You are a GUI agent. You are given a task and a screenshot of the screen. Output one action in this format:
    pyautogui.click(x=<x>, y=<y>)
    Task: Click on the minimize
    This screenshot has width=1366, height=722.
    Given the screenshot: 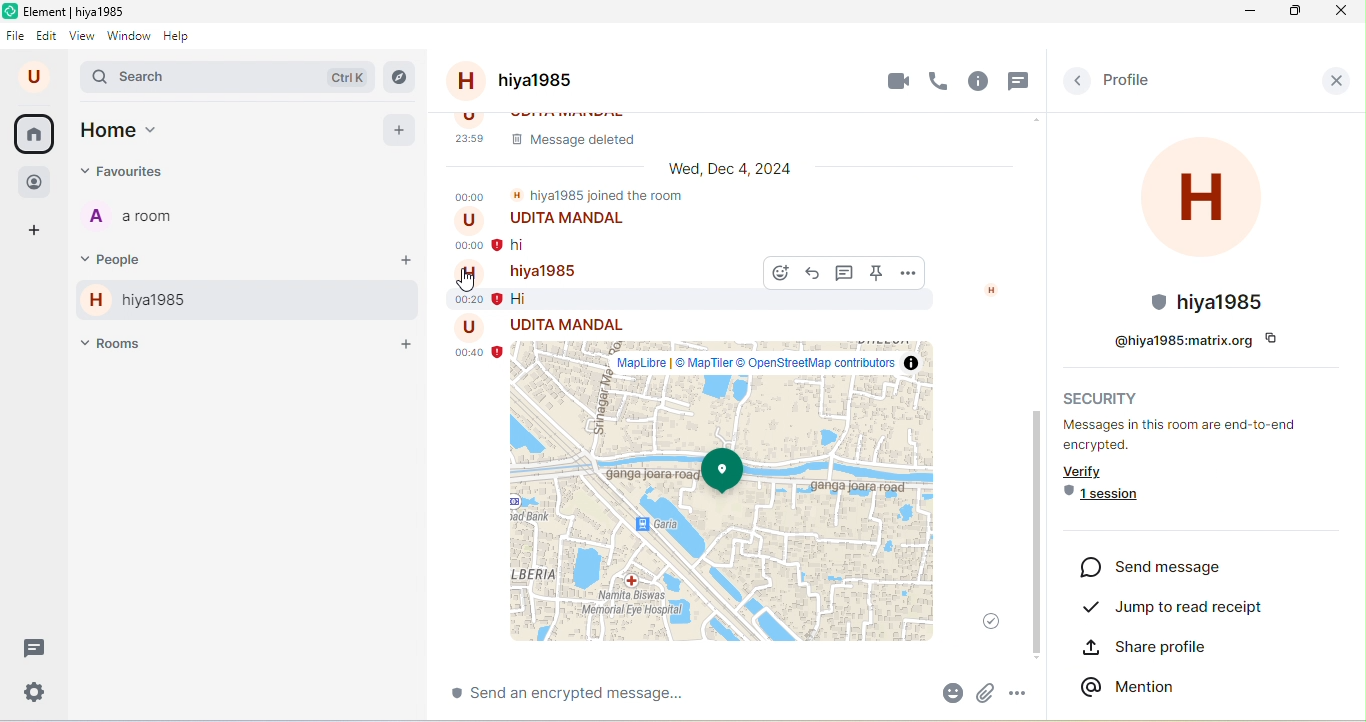 What is the action you would take?
    pyautogui.click(x=1246, y=13)
    